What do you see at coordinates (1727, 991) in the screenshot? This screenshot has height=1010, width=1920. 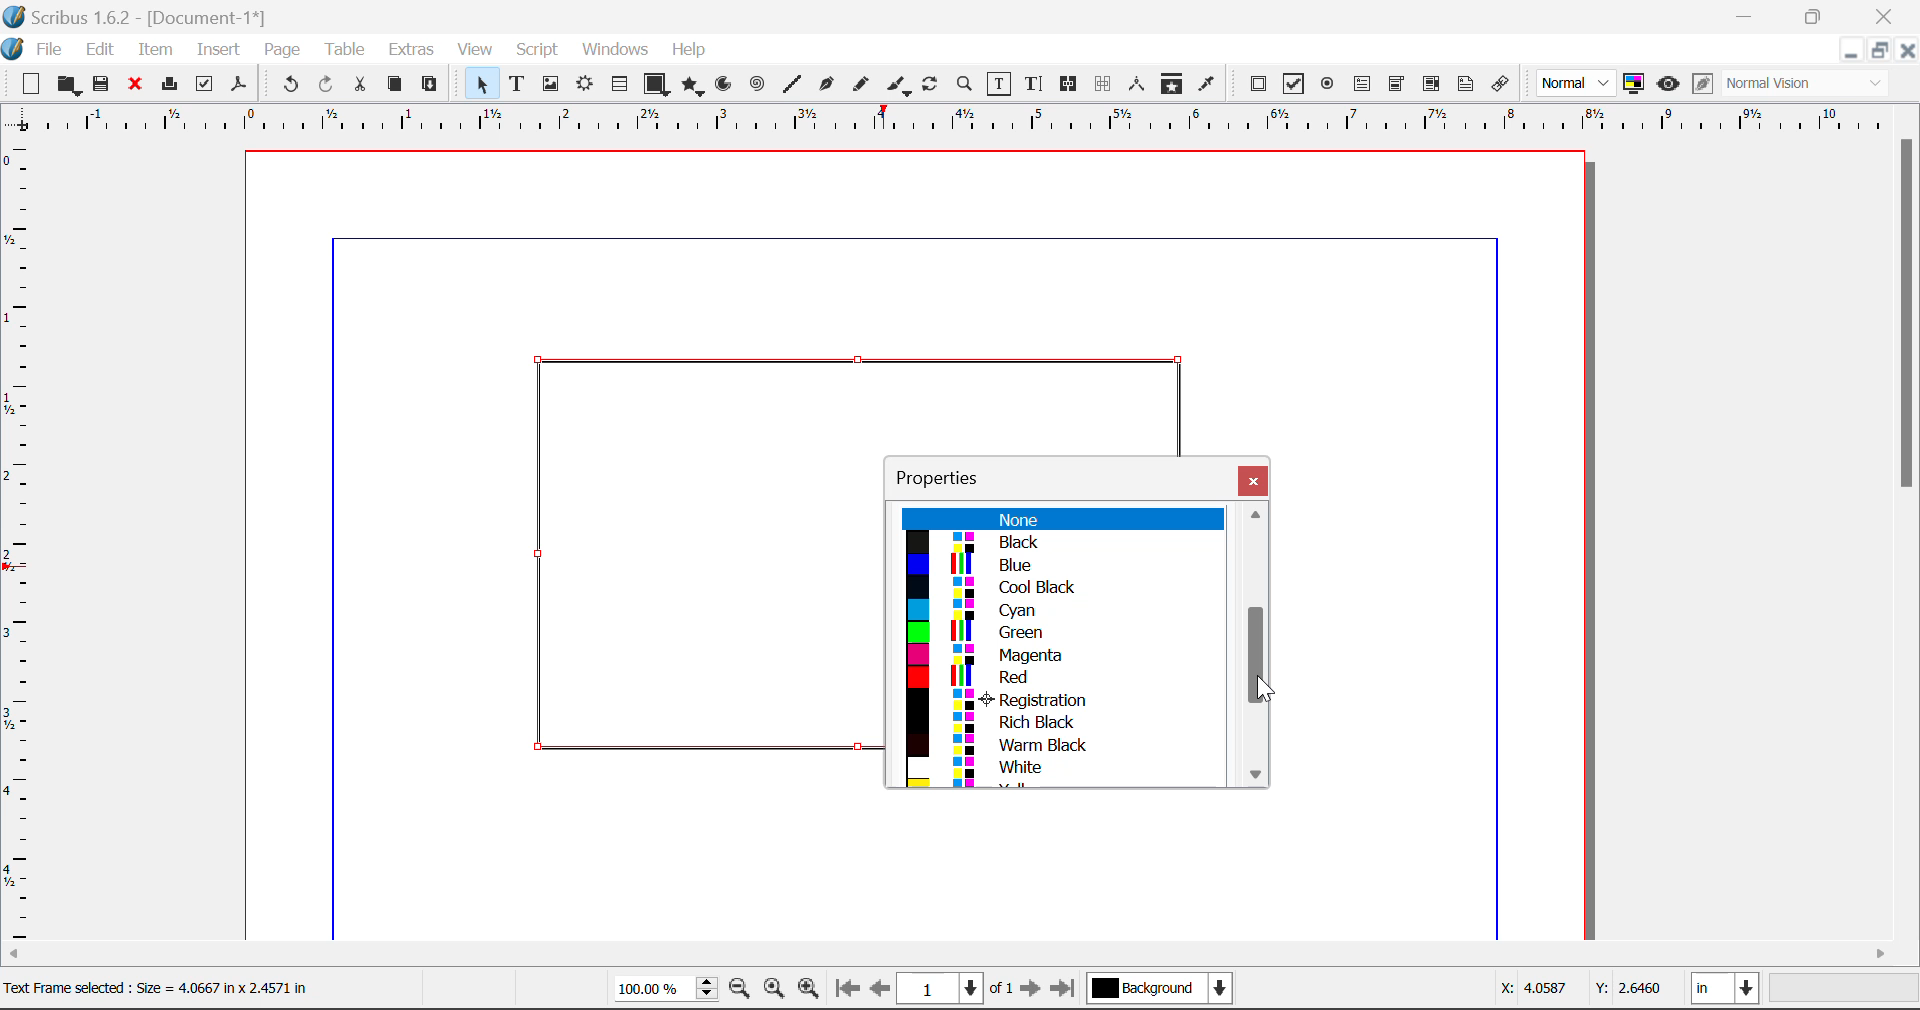 I see `Measurement Units` at bounding box center [1727, 991].